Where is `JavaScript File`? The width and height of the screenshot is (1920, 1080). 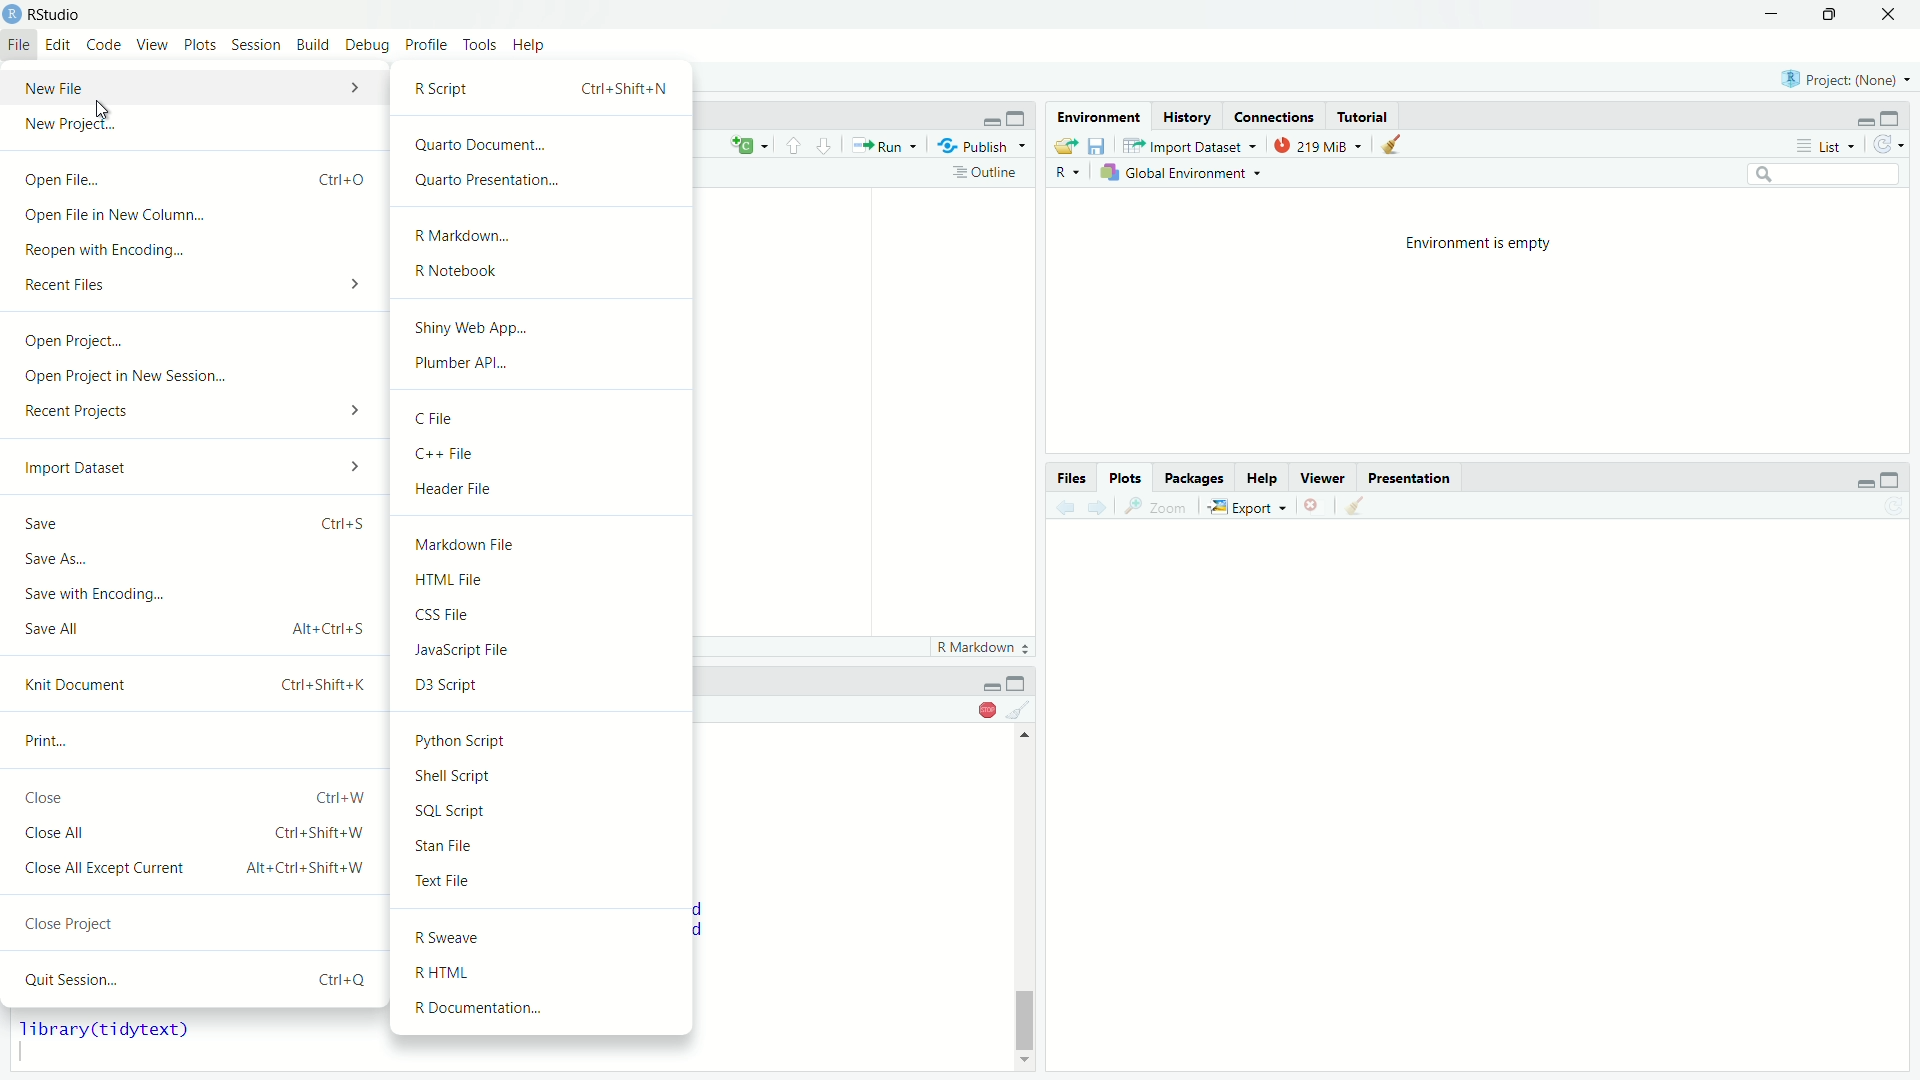 JavaScript File is located at coordinates (546, 646).